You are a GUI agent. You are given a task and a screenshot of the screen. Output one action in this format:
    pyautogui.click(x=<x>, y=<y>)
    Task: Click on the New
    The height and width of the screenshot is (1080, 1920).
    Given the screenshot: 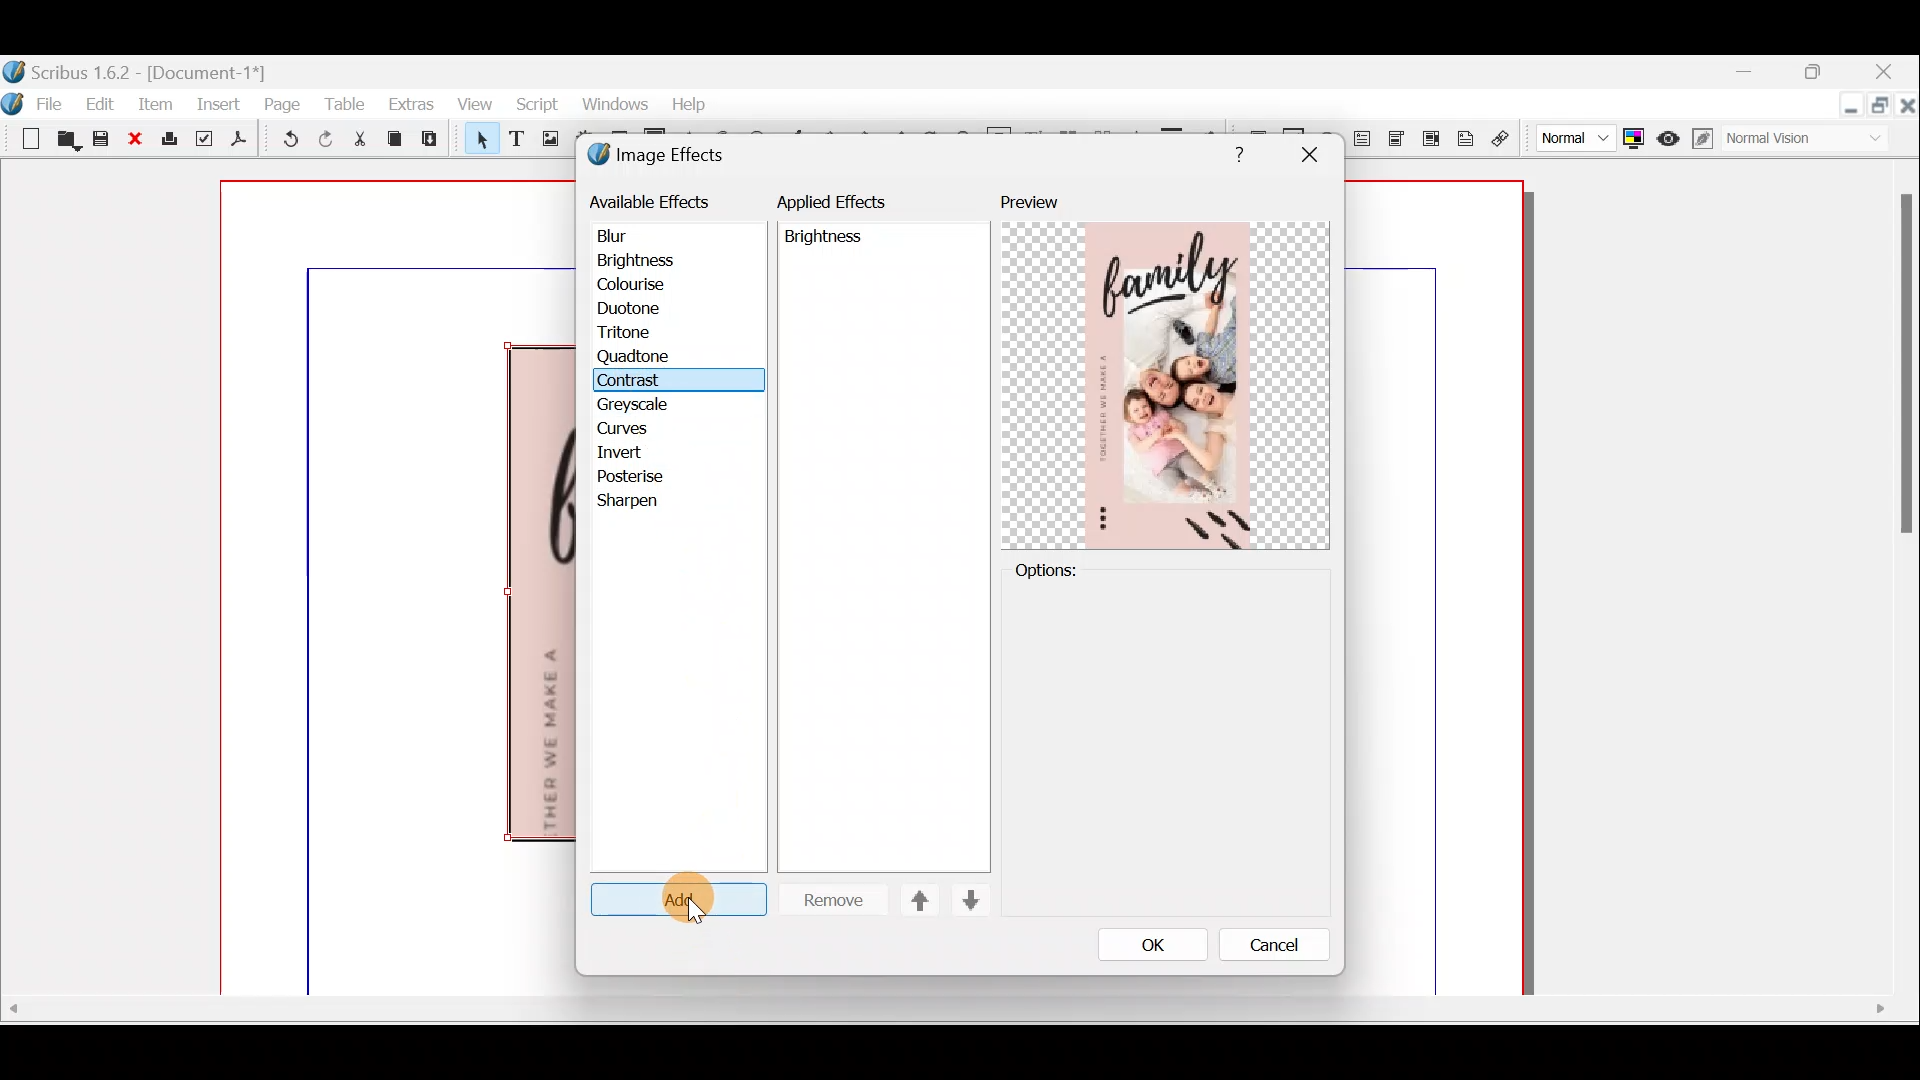 What is the action you would take?
    pyautogui.click(x=20, y=137)
    